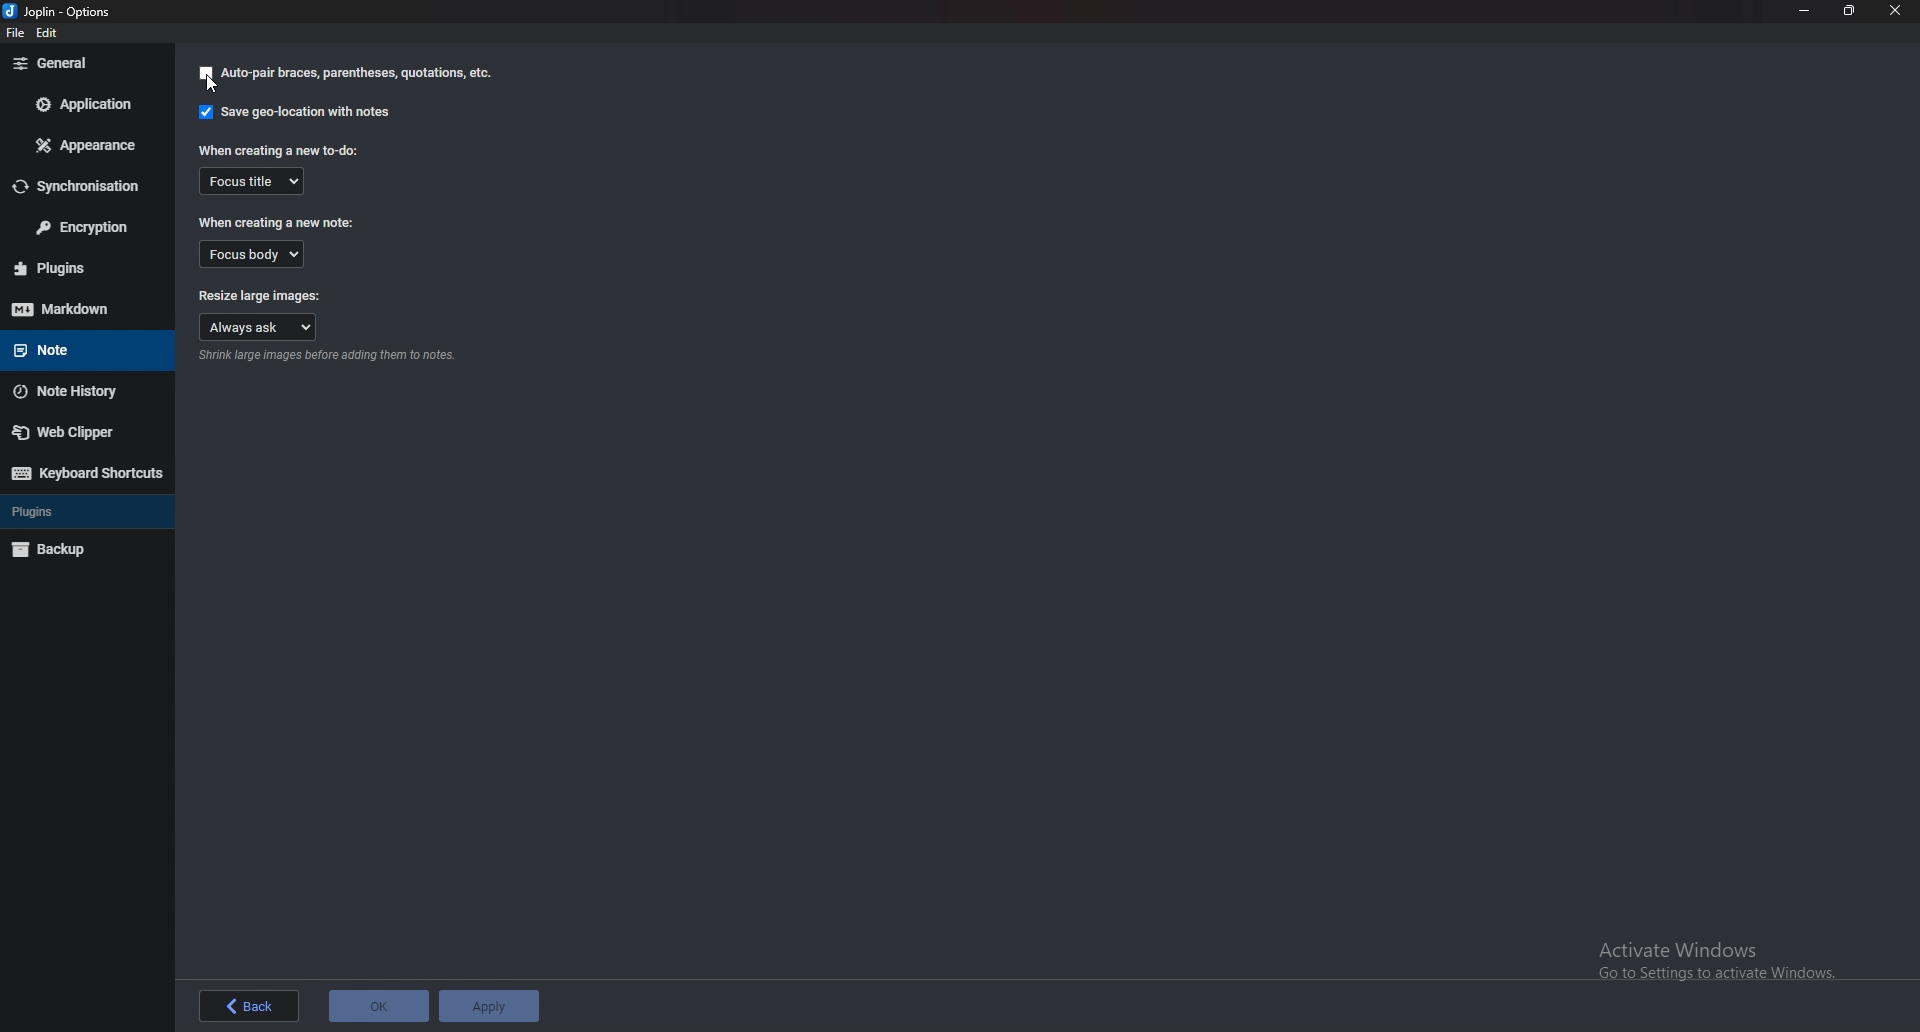 The image size is (1920, 1032). I want to click on file, so click(17, 35).